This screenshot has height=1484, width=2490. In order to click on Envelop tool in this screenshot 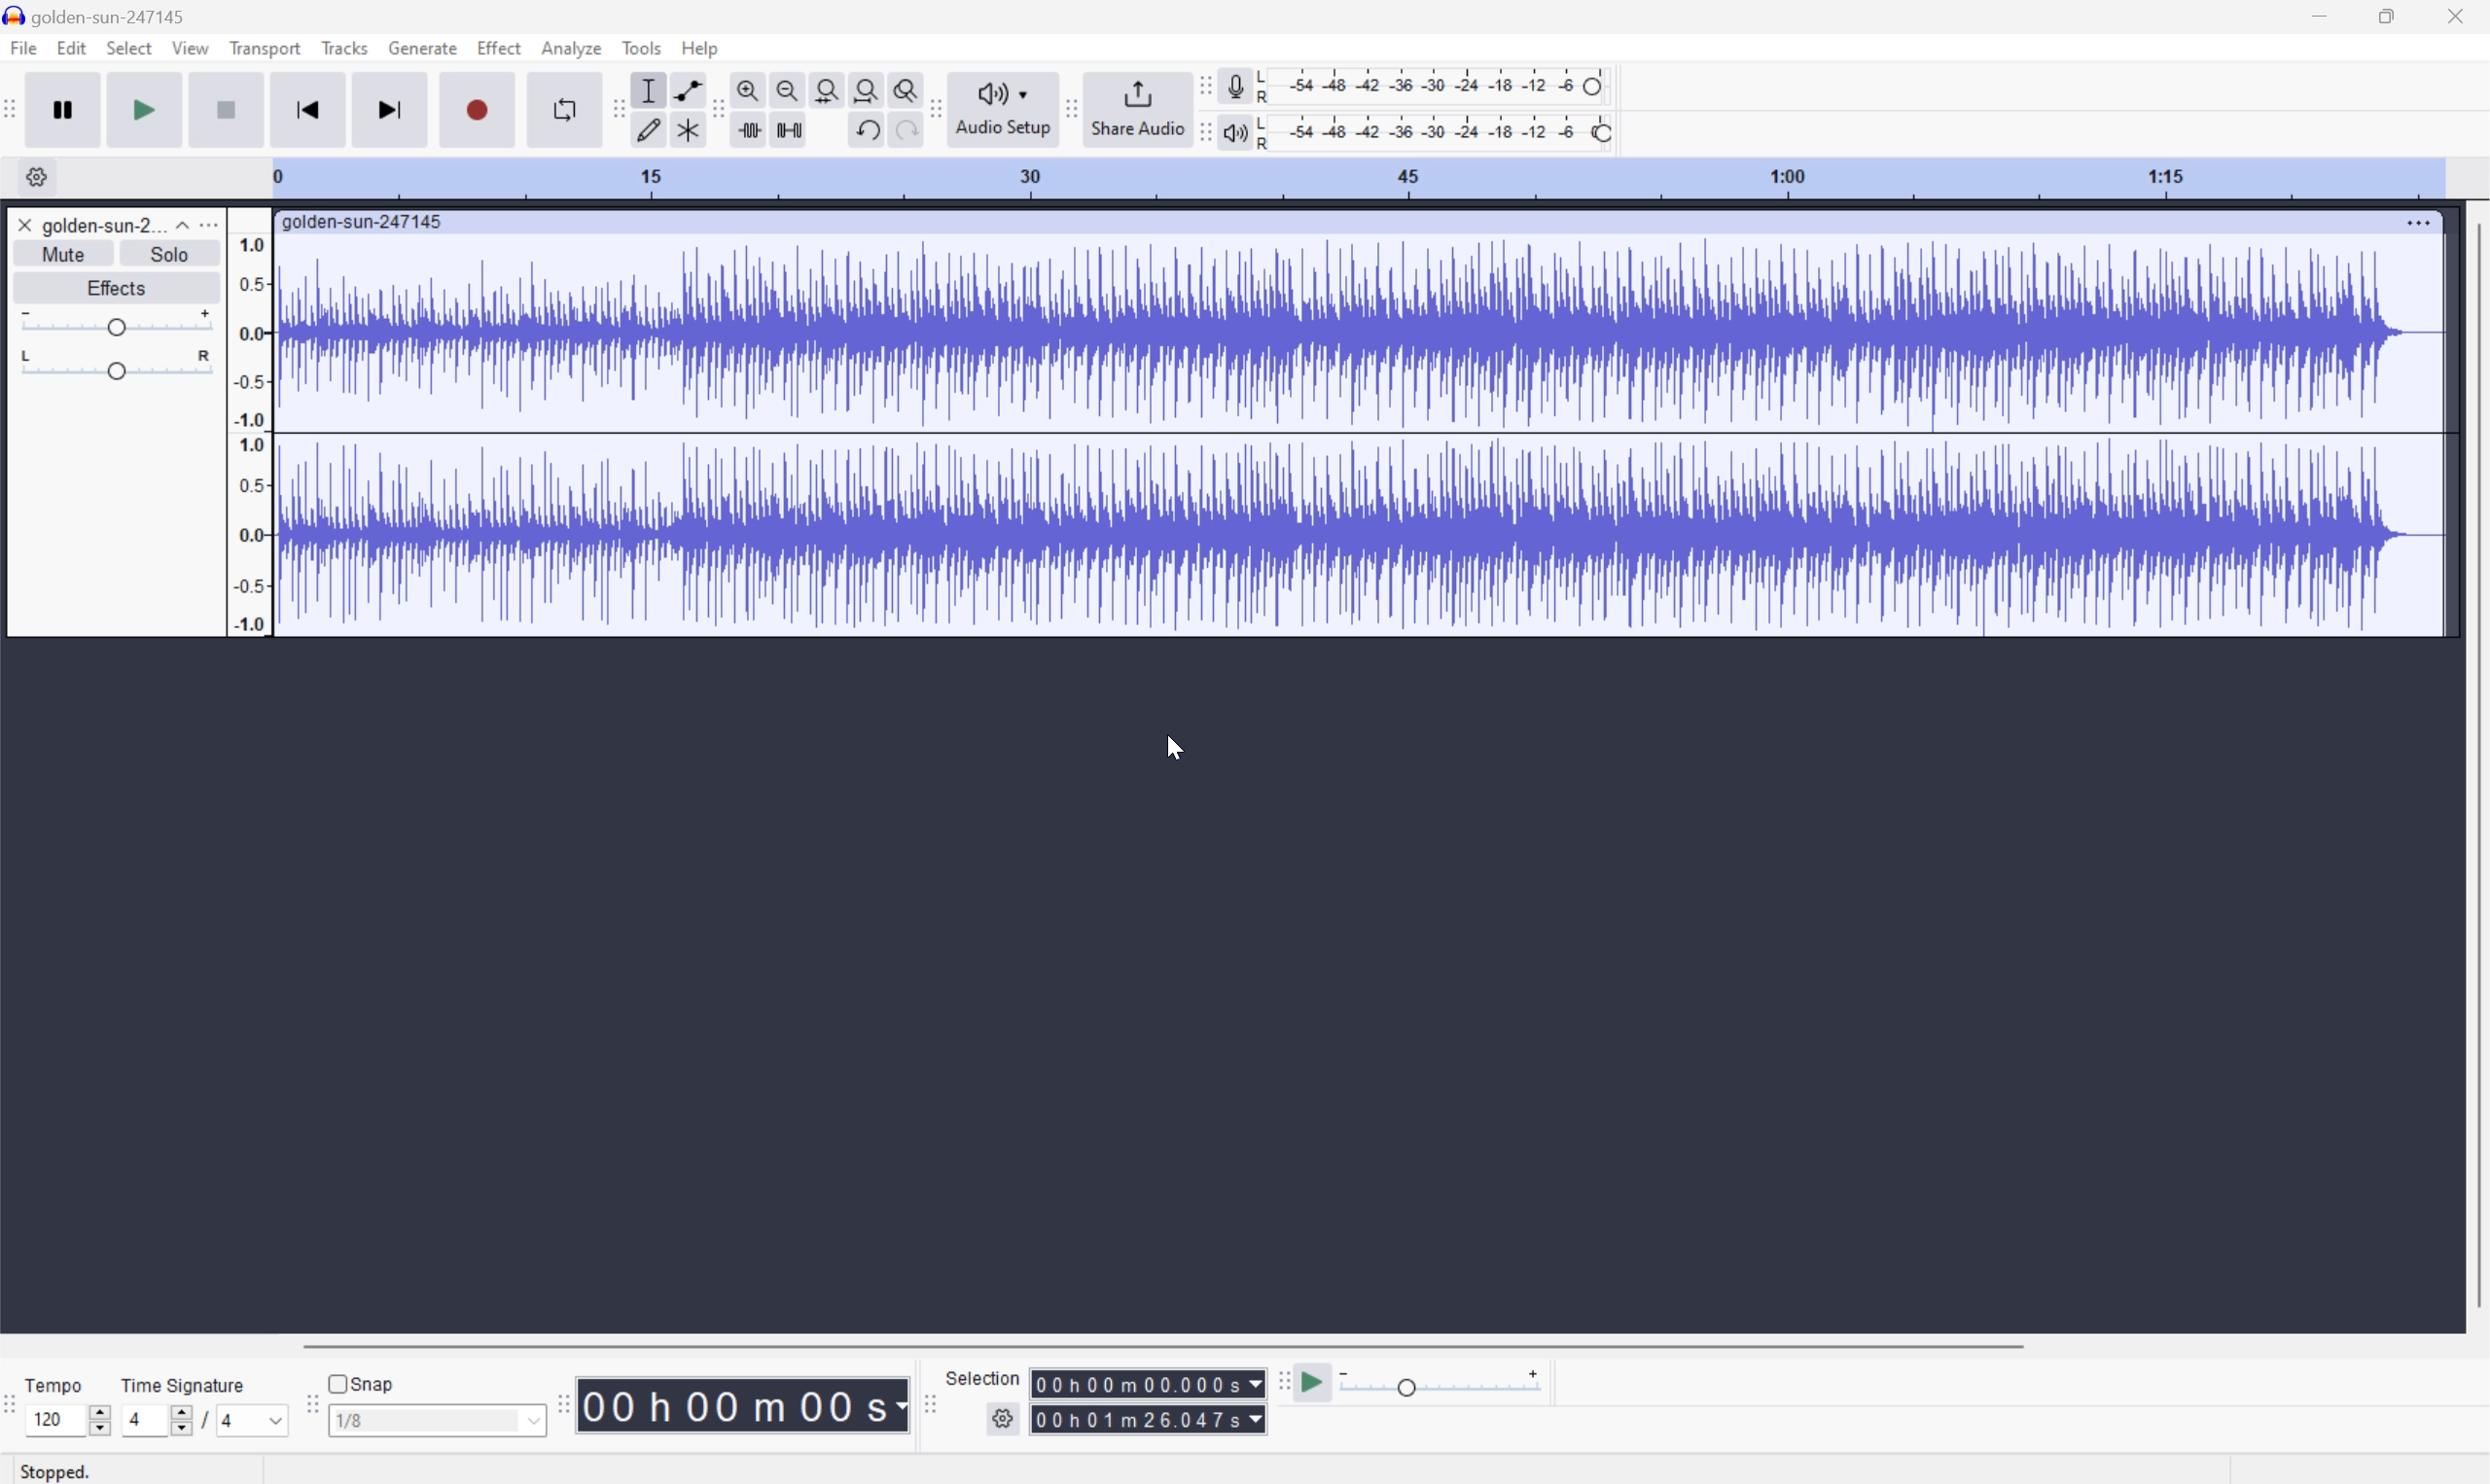, I will do `click(683, 89)`.